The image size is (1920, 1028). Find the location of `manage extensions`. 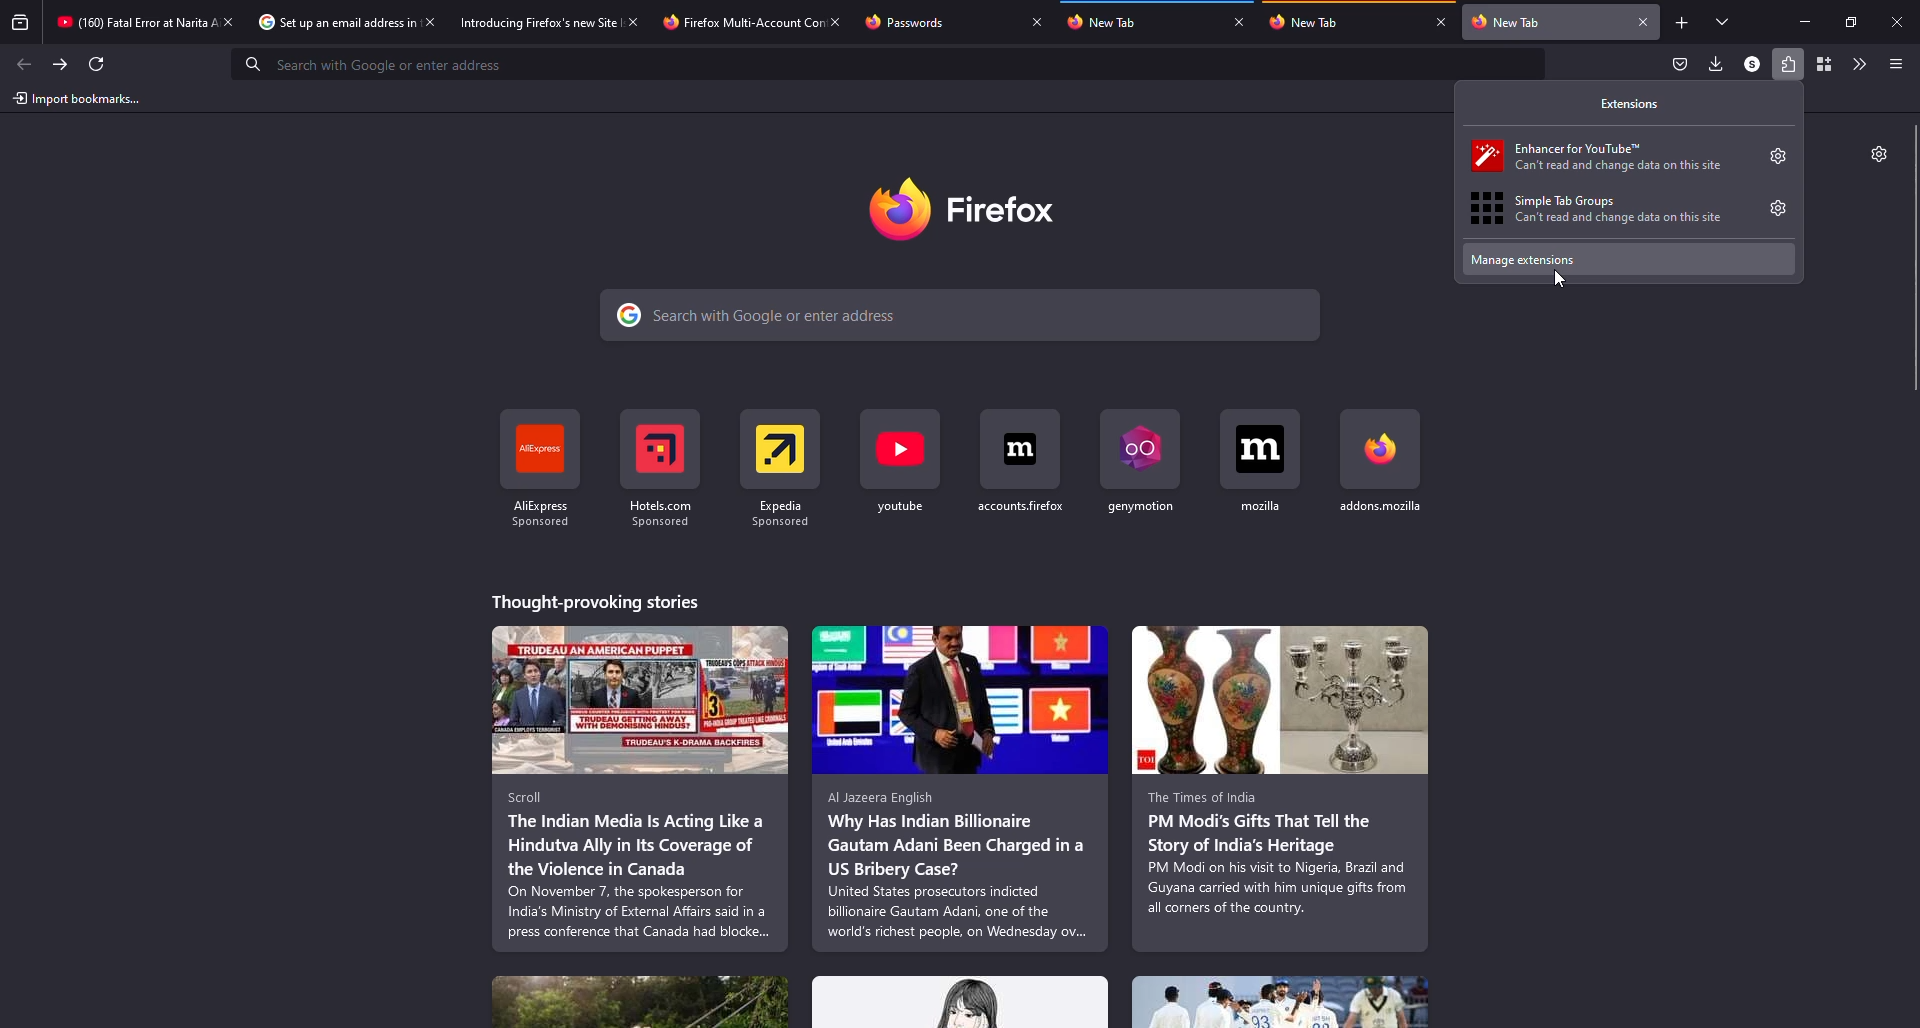

manage extensions is located at coordinates (1629, 260).